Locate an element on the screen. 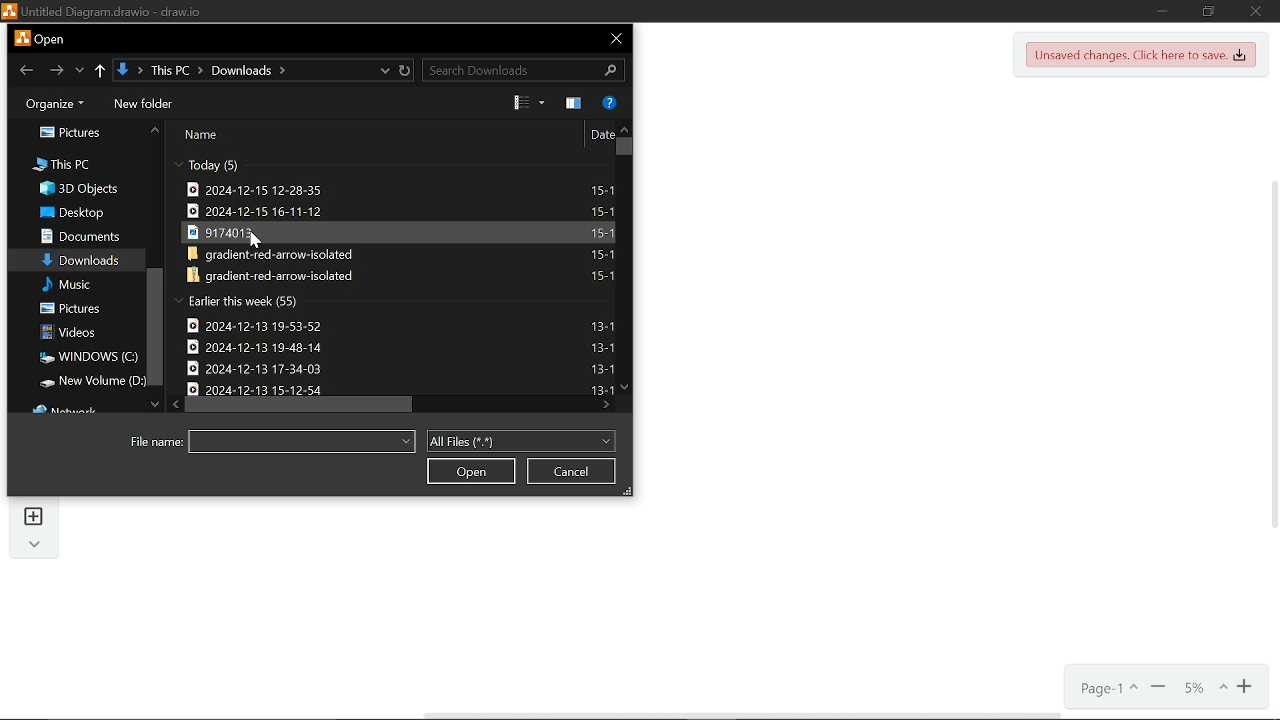 This screenshot has width=1280, height=720. Vertical scrollbar is located at coordinates (1272, 360).